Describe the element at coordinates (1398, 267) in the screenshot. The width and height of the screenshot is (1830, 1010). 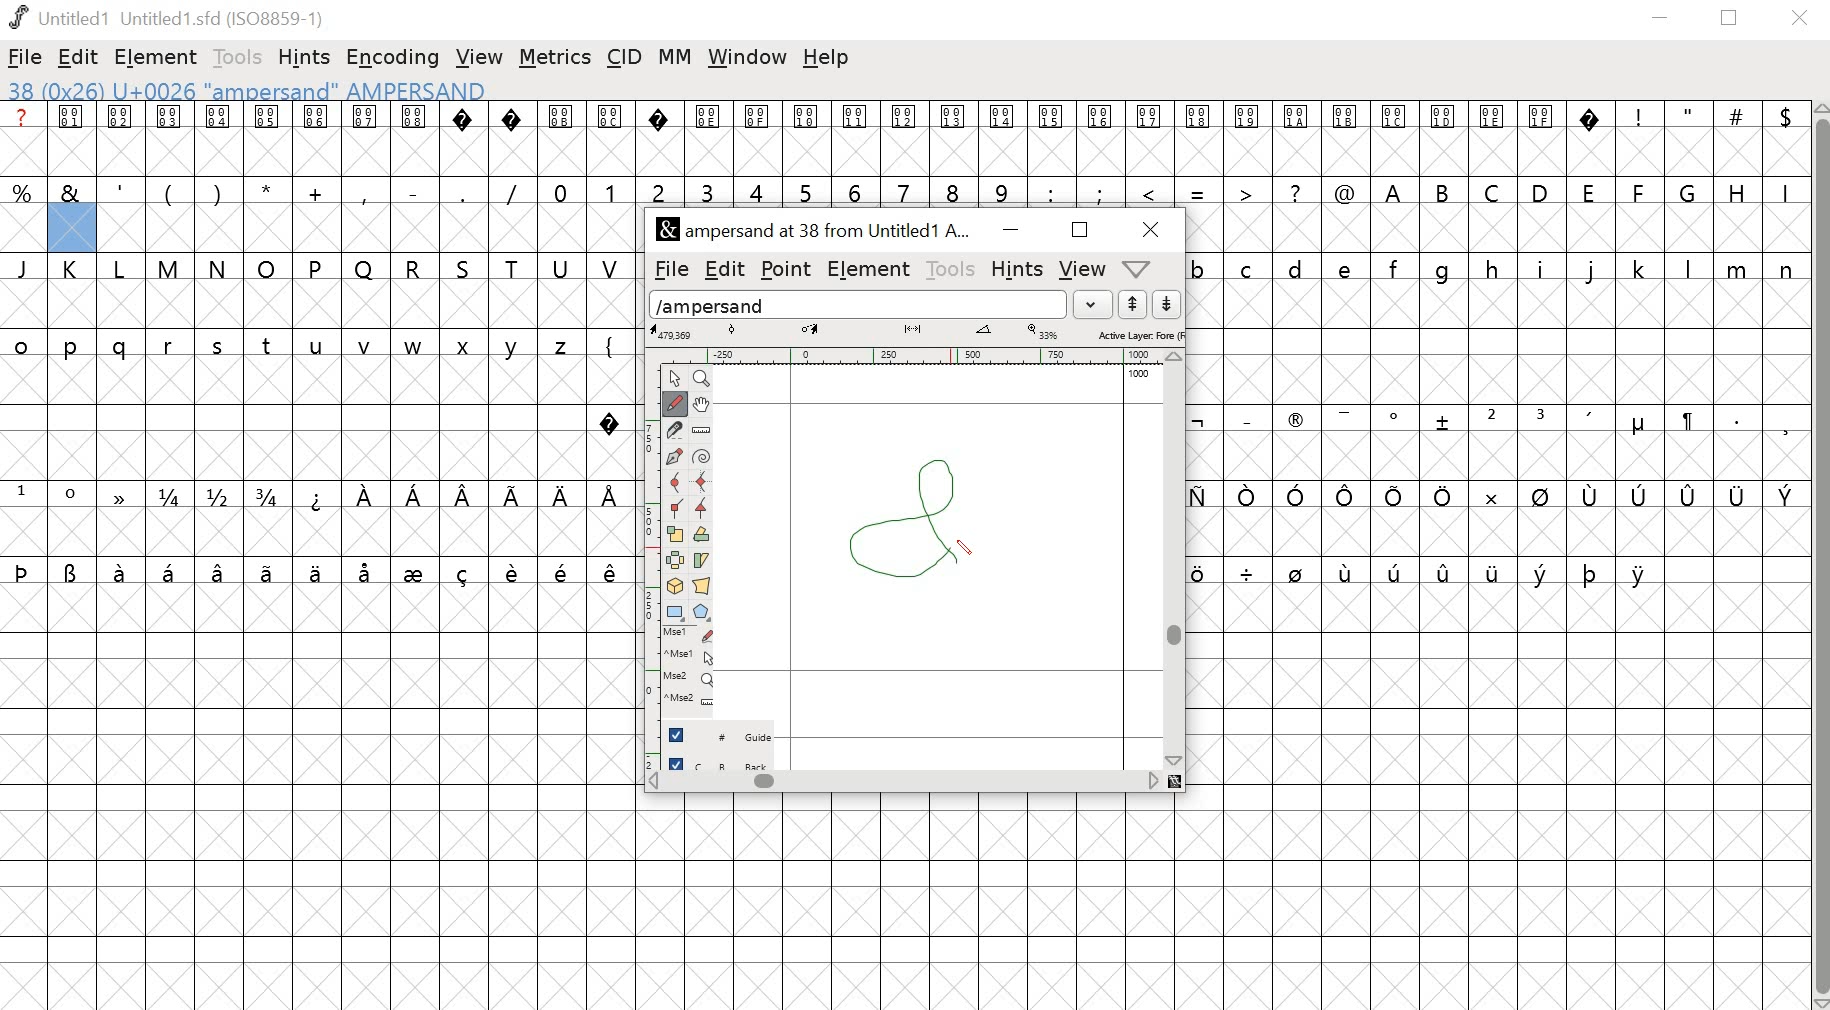
I see `f` at that location.